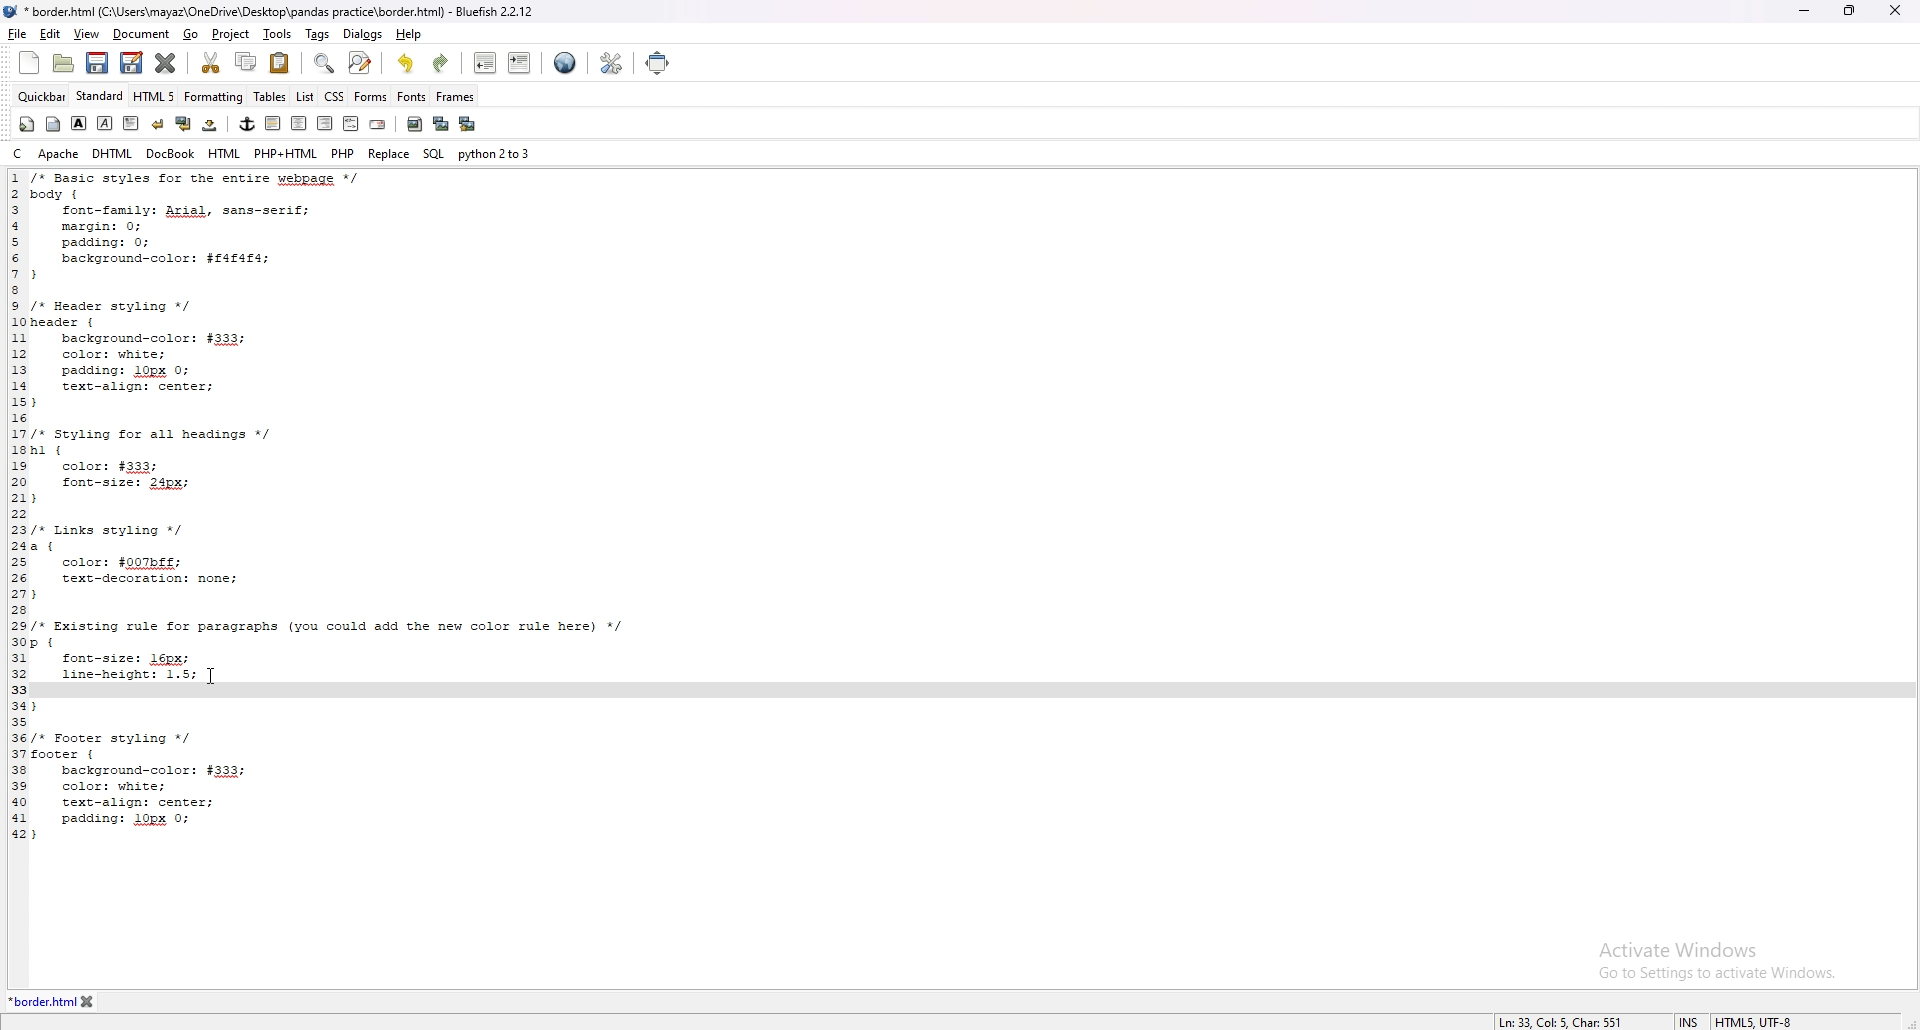  I want to click on anchor, so click(248, 124).